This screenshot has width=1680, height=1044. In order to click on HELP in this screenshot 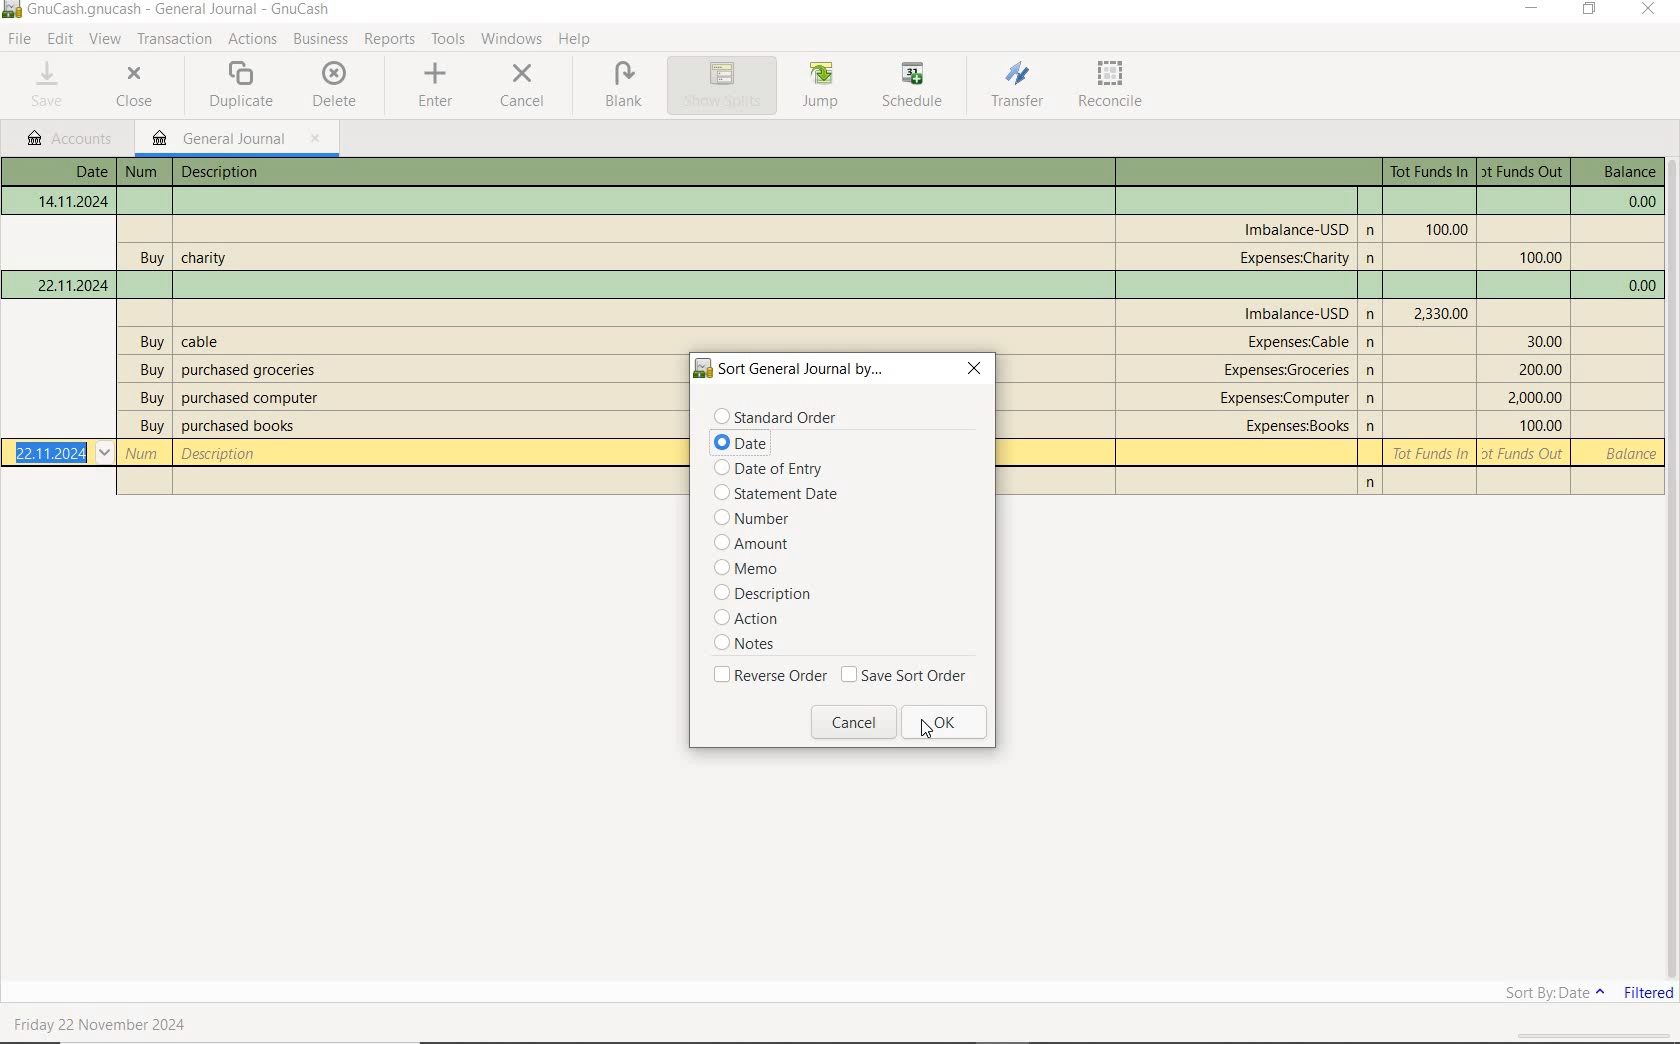, I will do `click(579, 39)`.